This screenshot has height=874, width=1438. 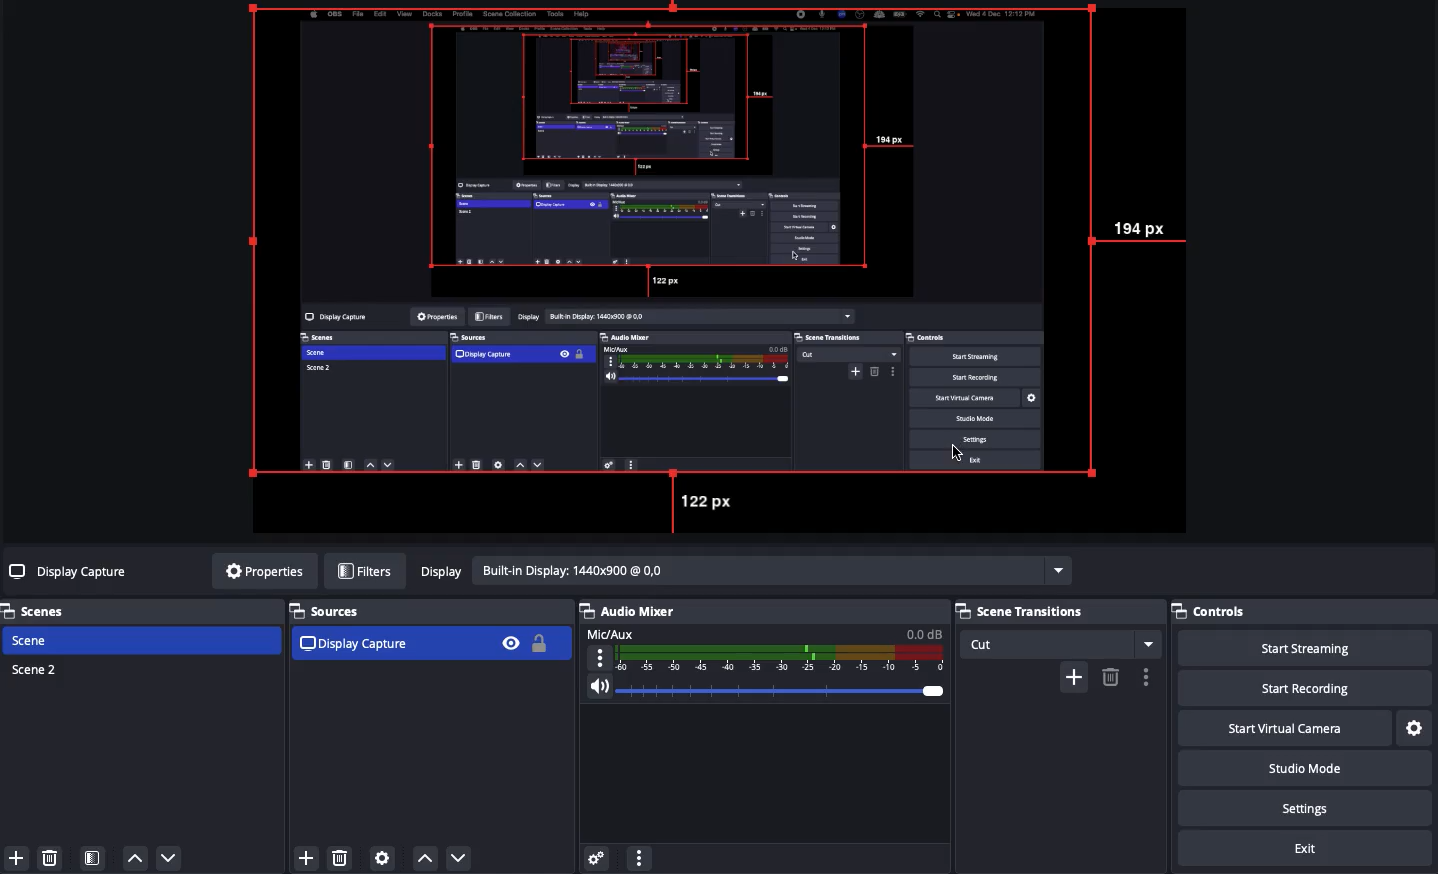 I want to click on Scene transitions, so click(x=1058, y=628).